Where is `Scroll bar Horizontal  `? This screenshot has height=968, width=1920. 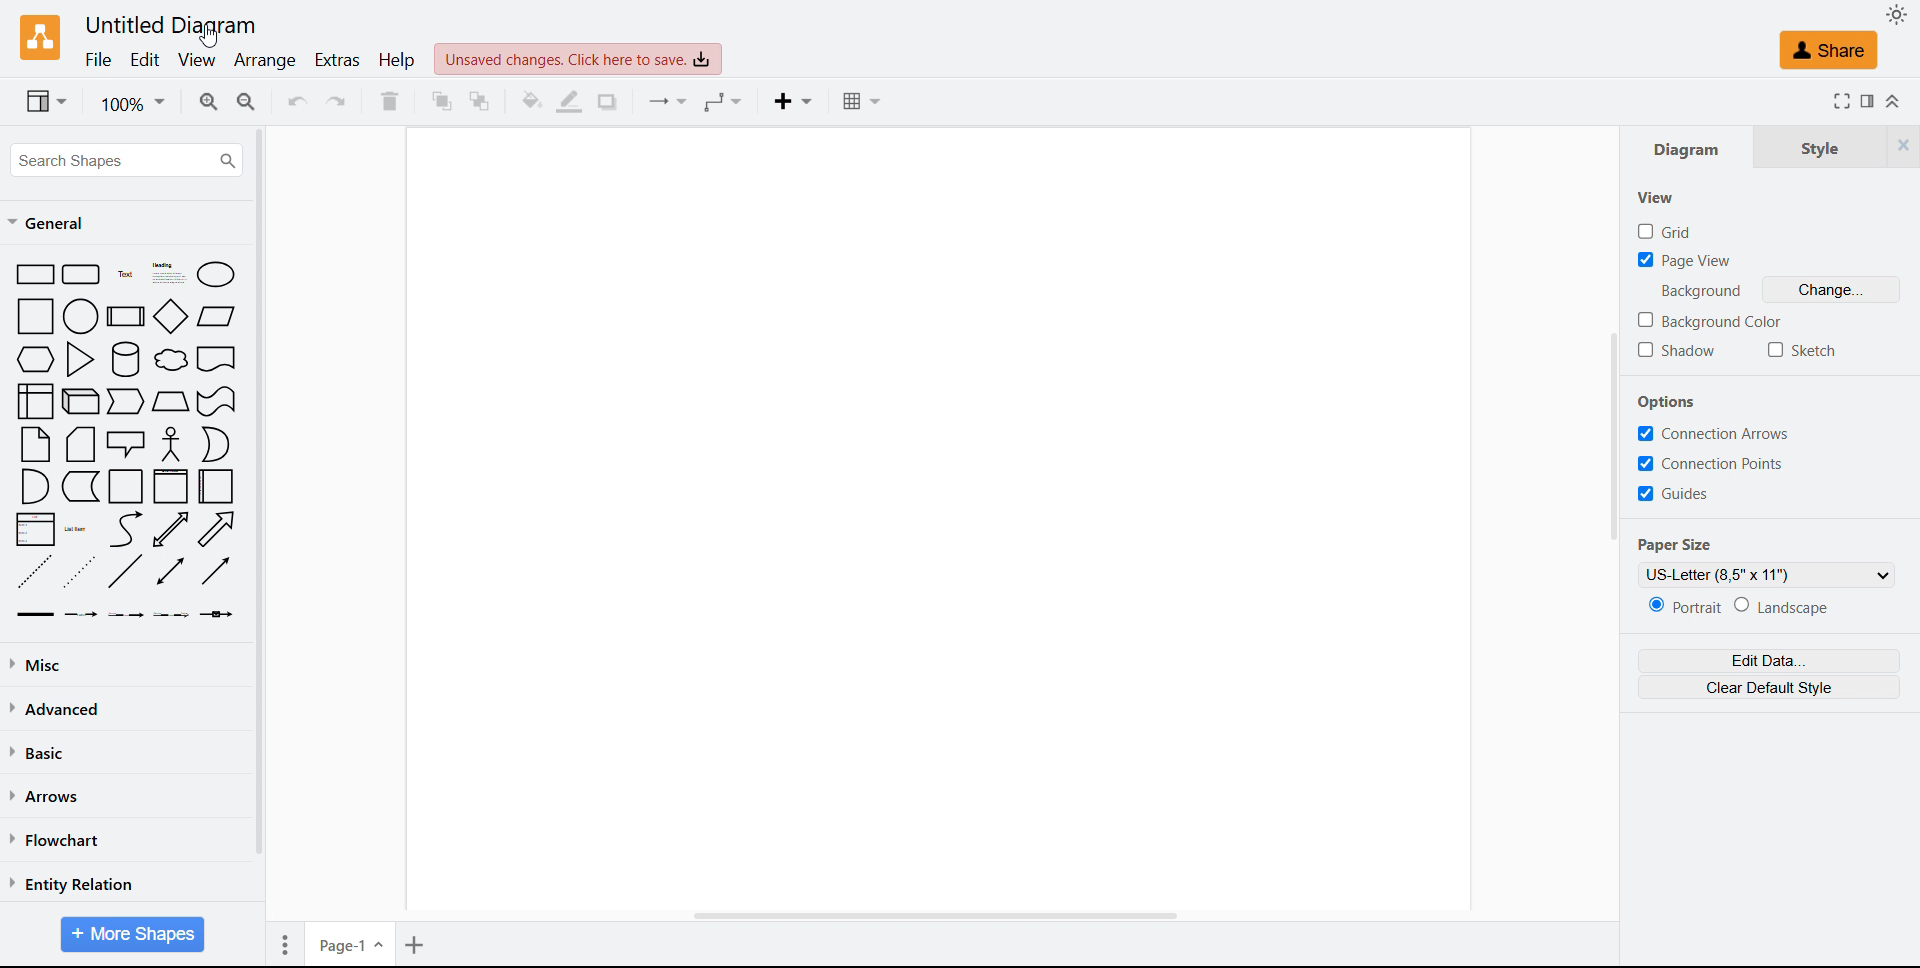 Scroll bar Horizontal   is located at coordinates (932, 918).